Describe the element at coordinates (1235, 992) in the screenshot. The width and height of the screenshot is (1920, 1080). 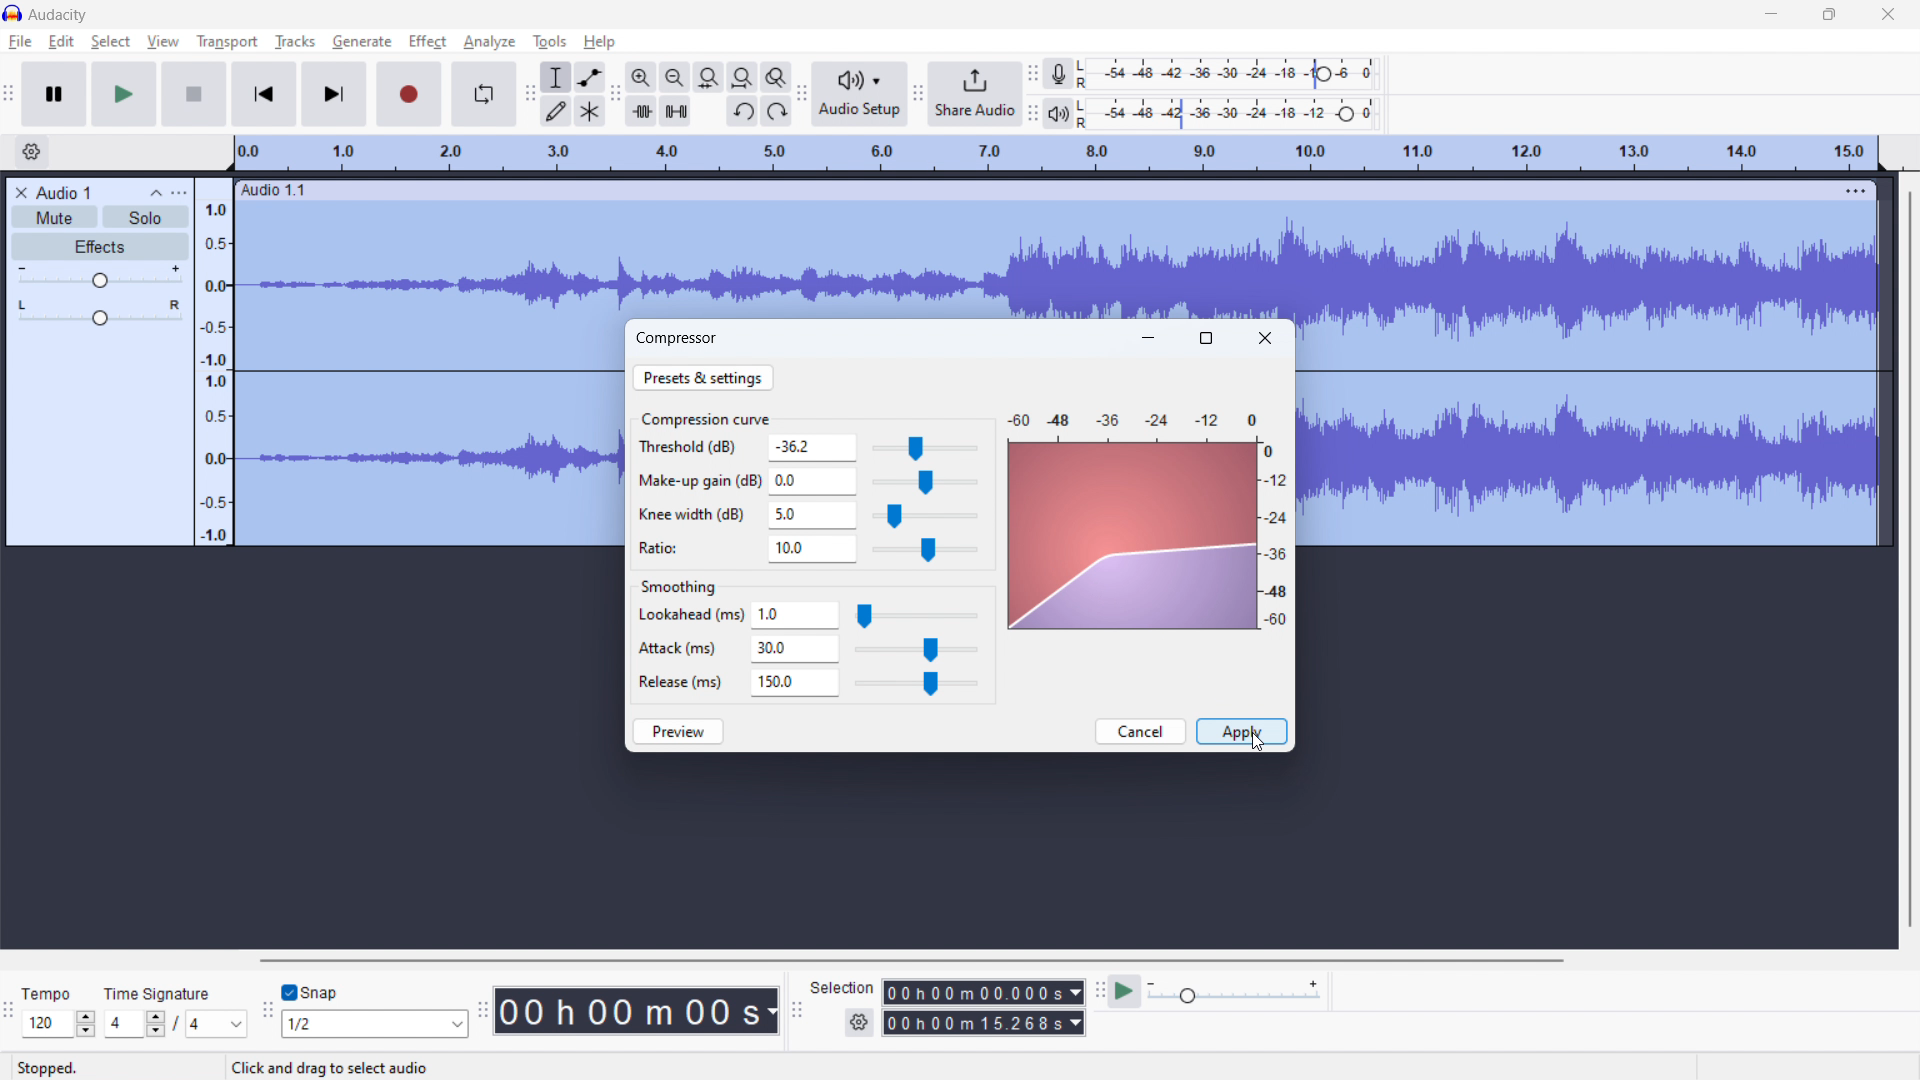
I see `playback speed` at that location.